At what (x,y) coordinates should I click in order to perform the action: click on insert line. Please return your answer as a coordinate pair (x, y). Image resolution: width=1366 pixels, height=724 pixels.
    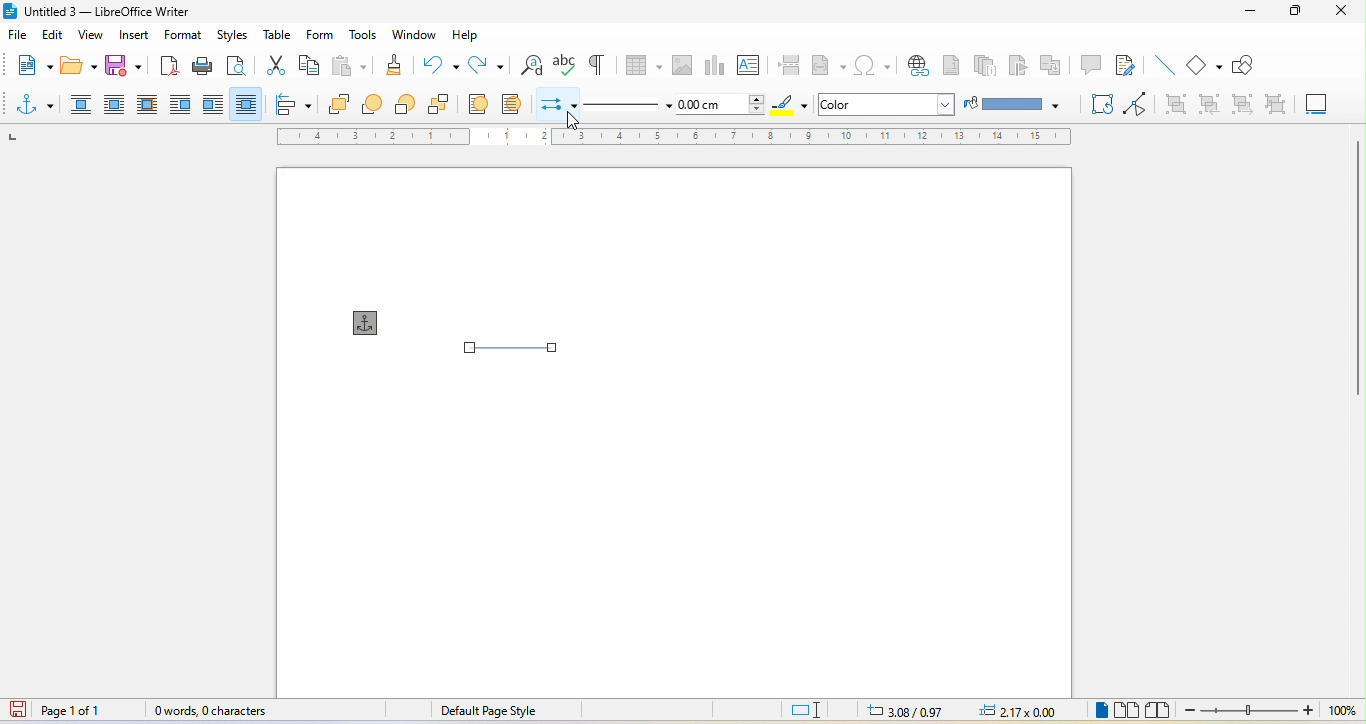
    Looking at the image, I should click on (1166, 66).